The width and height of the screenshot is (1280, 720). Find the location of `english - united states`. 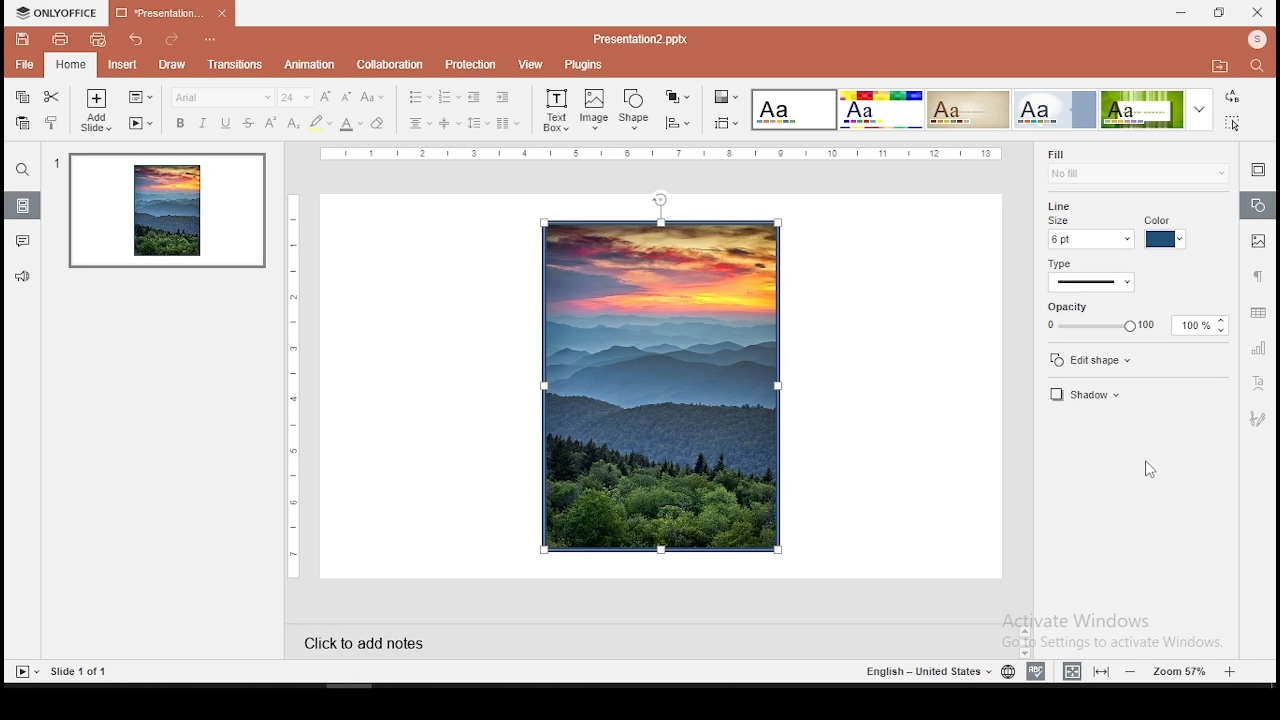

english - united states is located at coordinates (923, 671).